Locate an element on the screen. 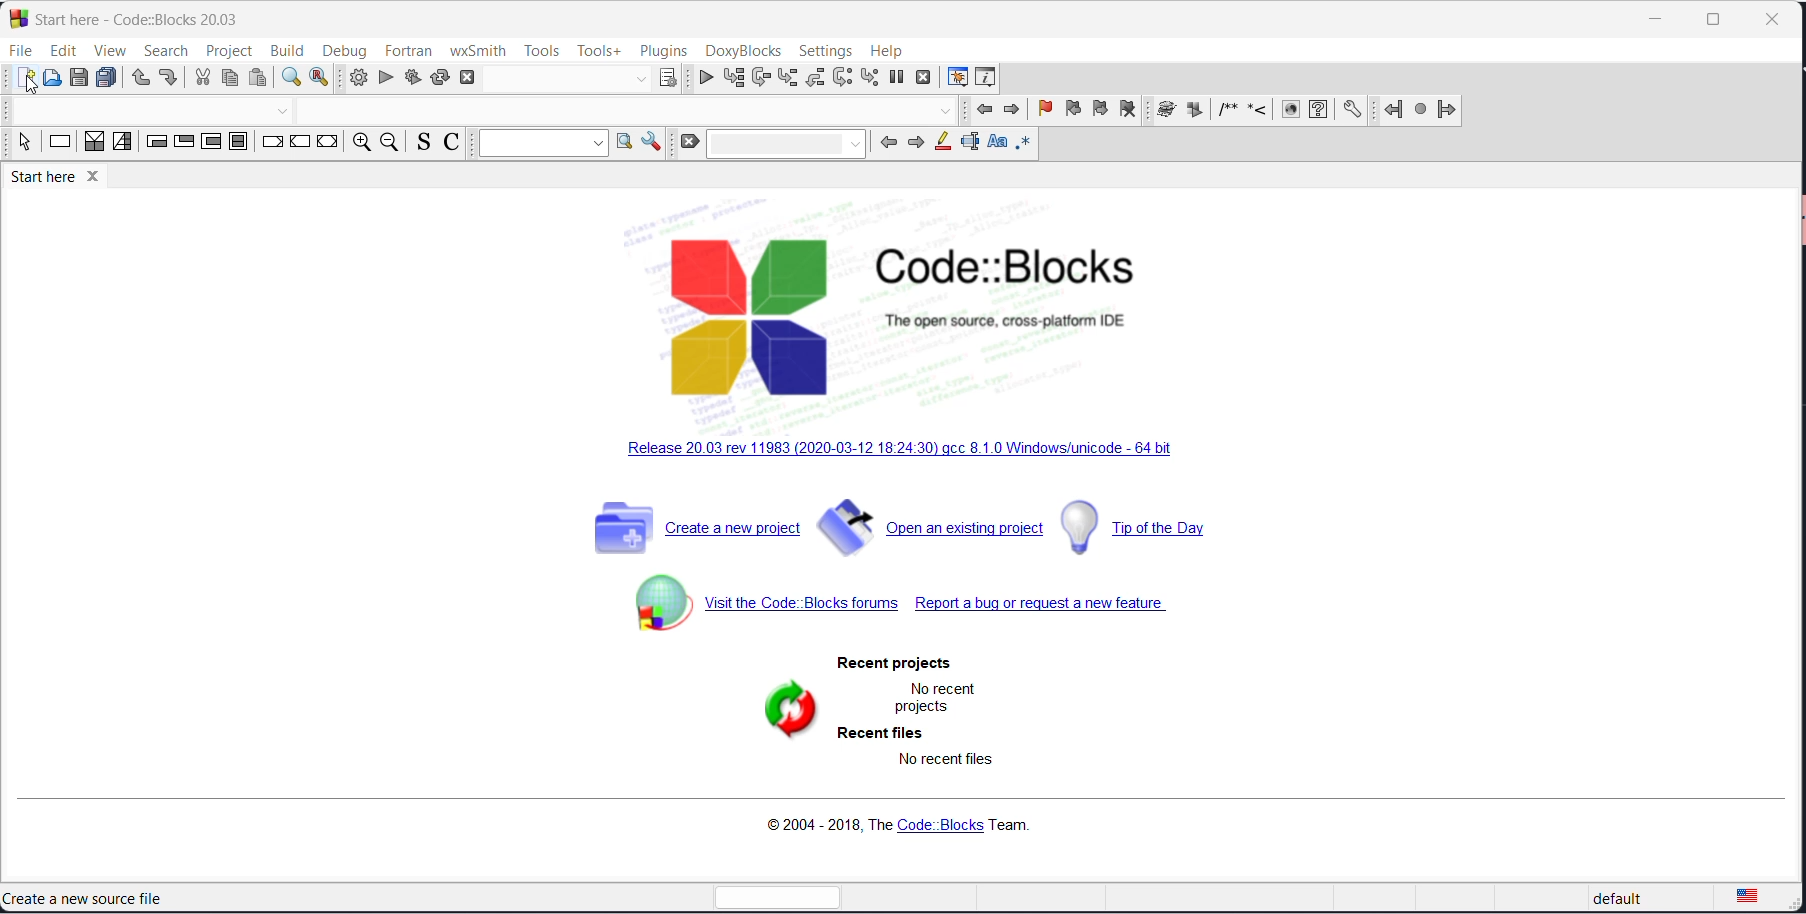 This screenshot has width=1806, height=914. settings is located at coordinates (826, 50).